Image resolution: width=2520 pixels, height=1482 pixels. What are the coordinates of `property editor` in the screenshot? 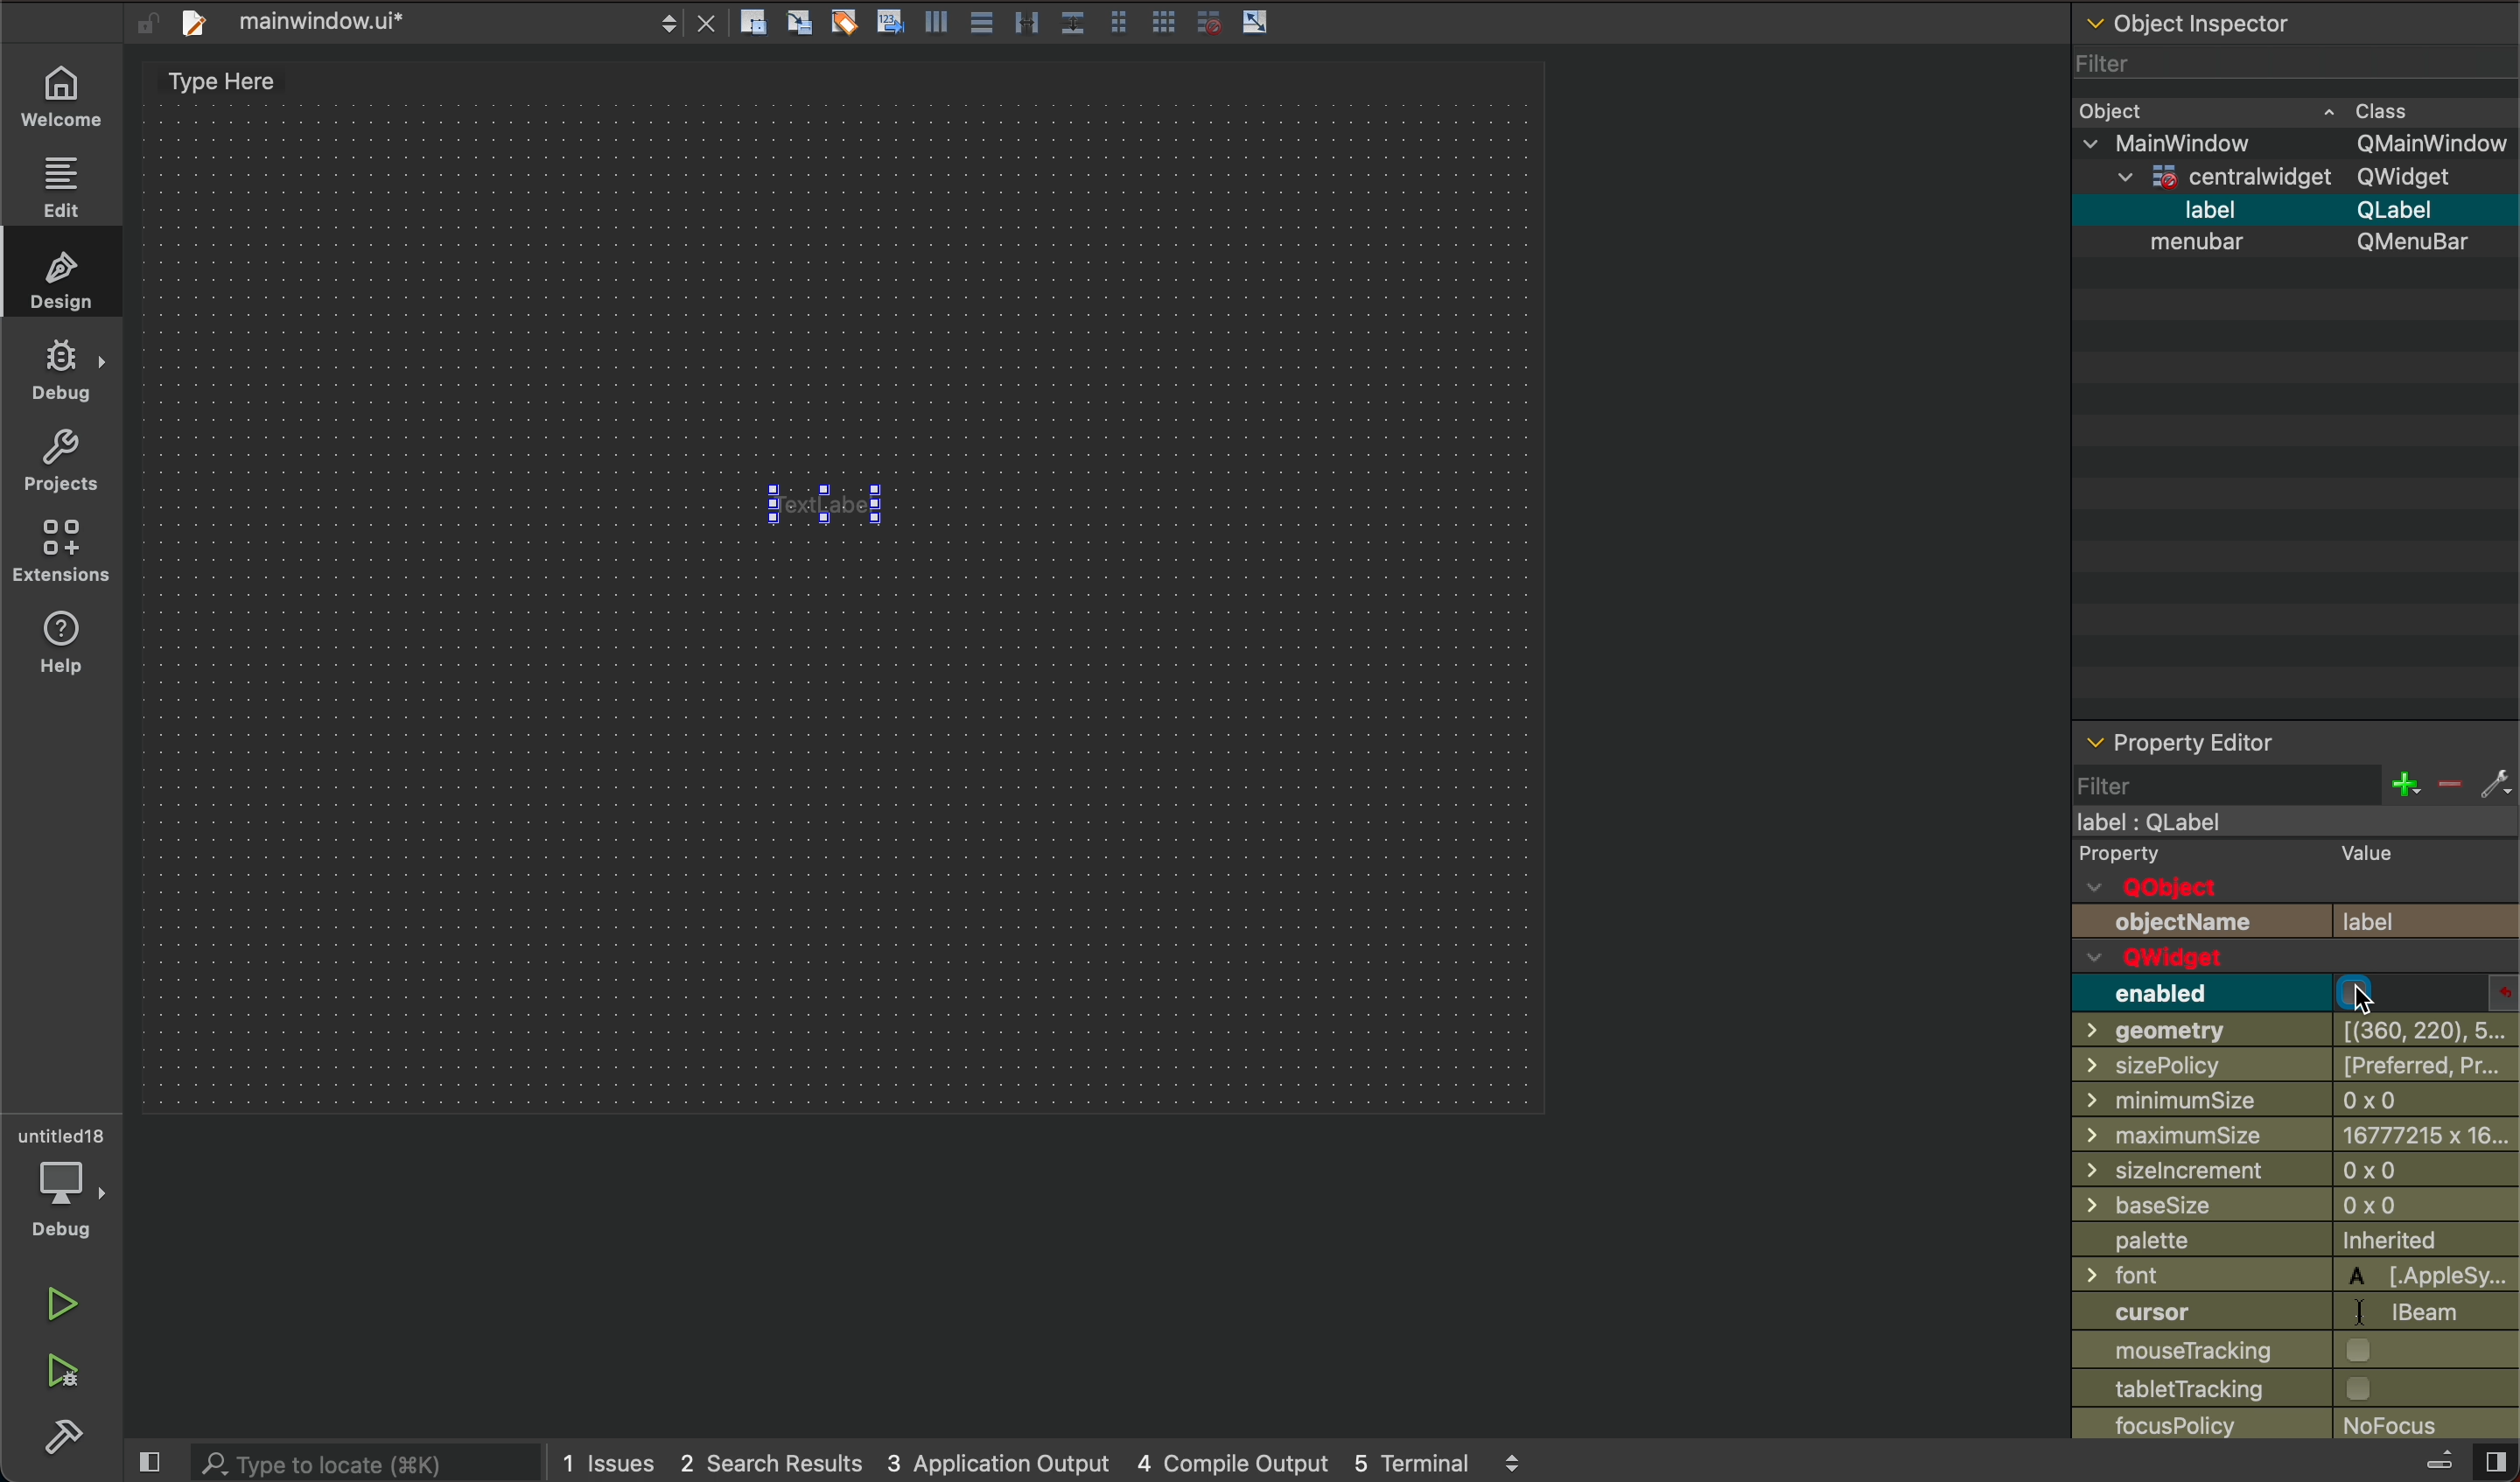 It's located at (2295, 738).